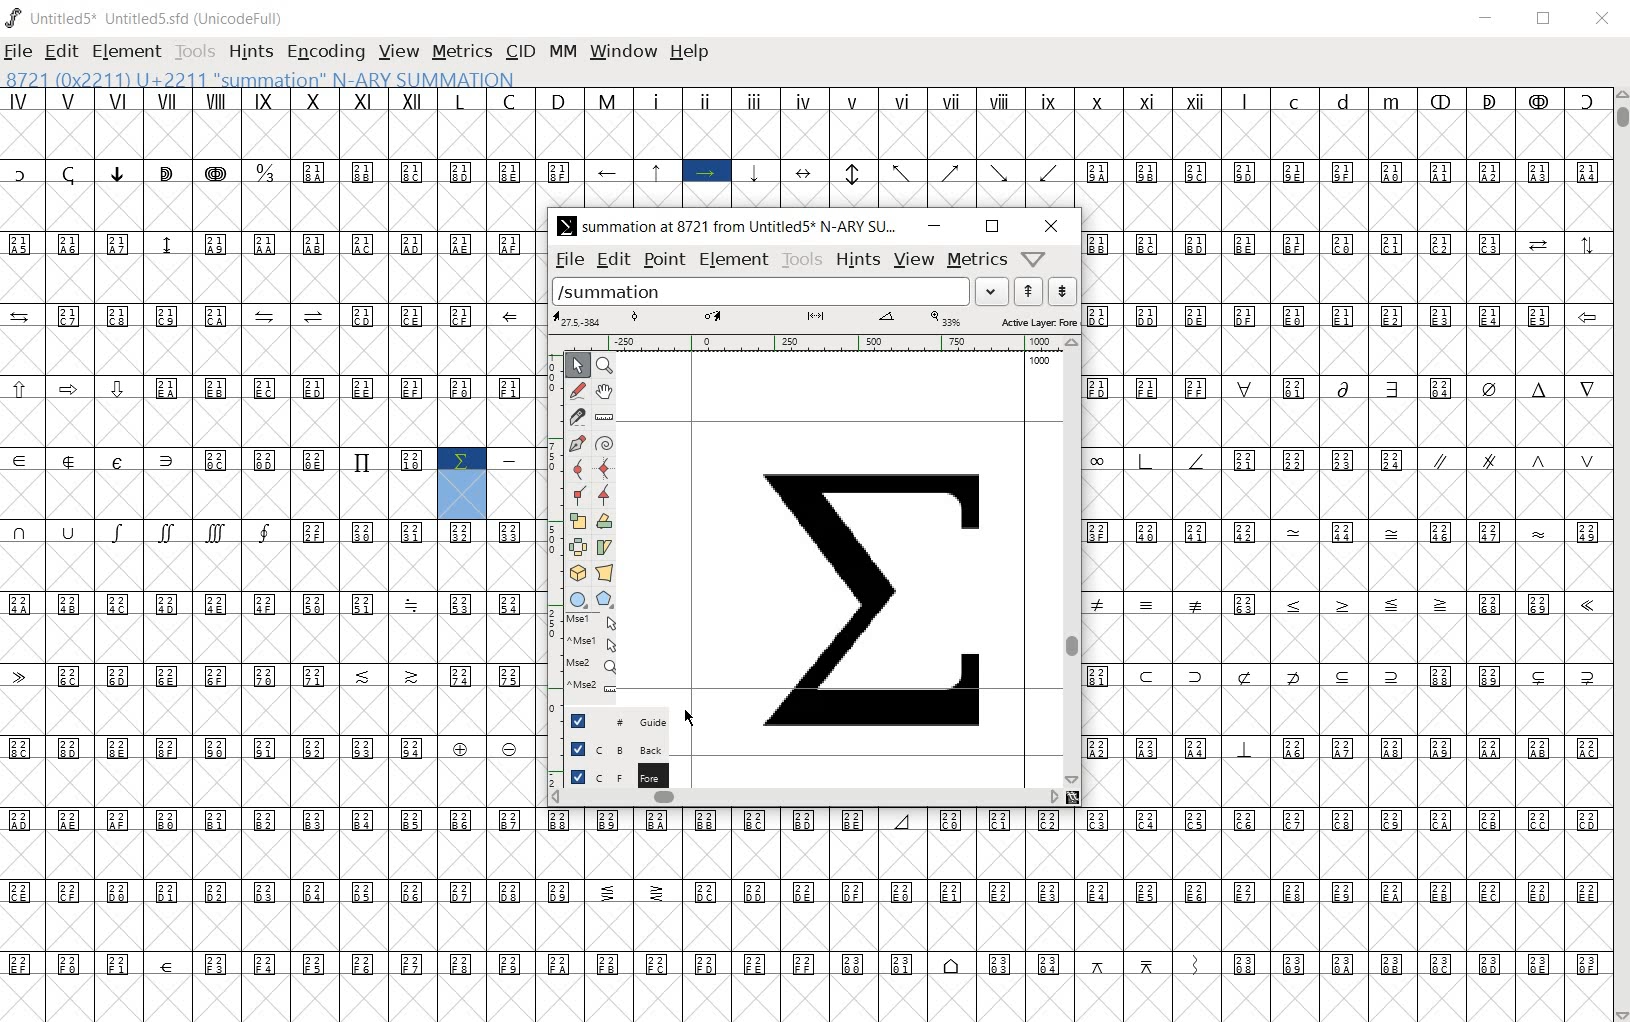  I want to click on hints, so click(857, 259).